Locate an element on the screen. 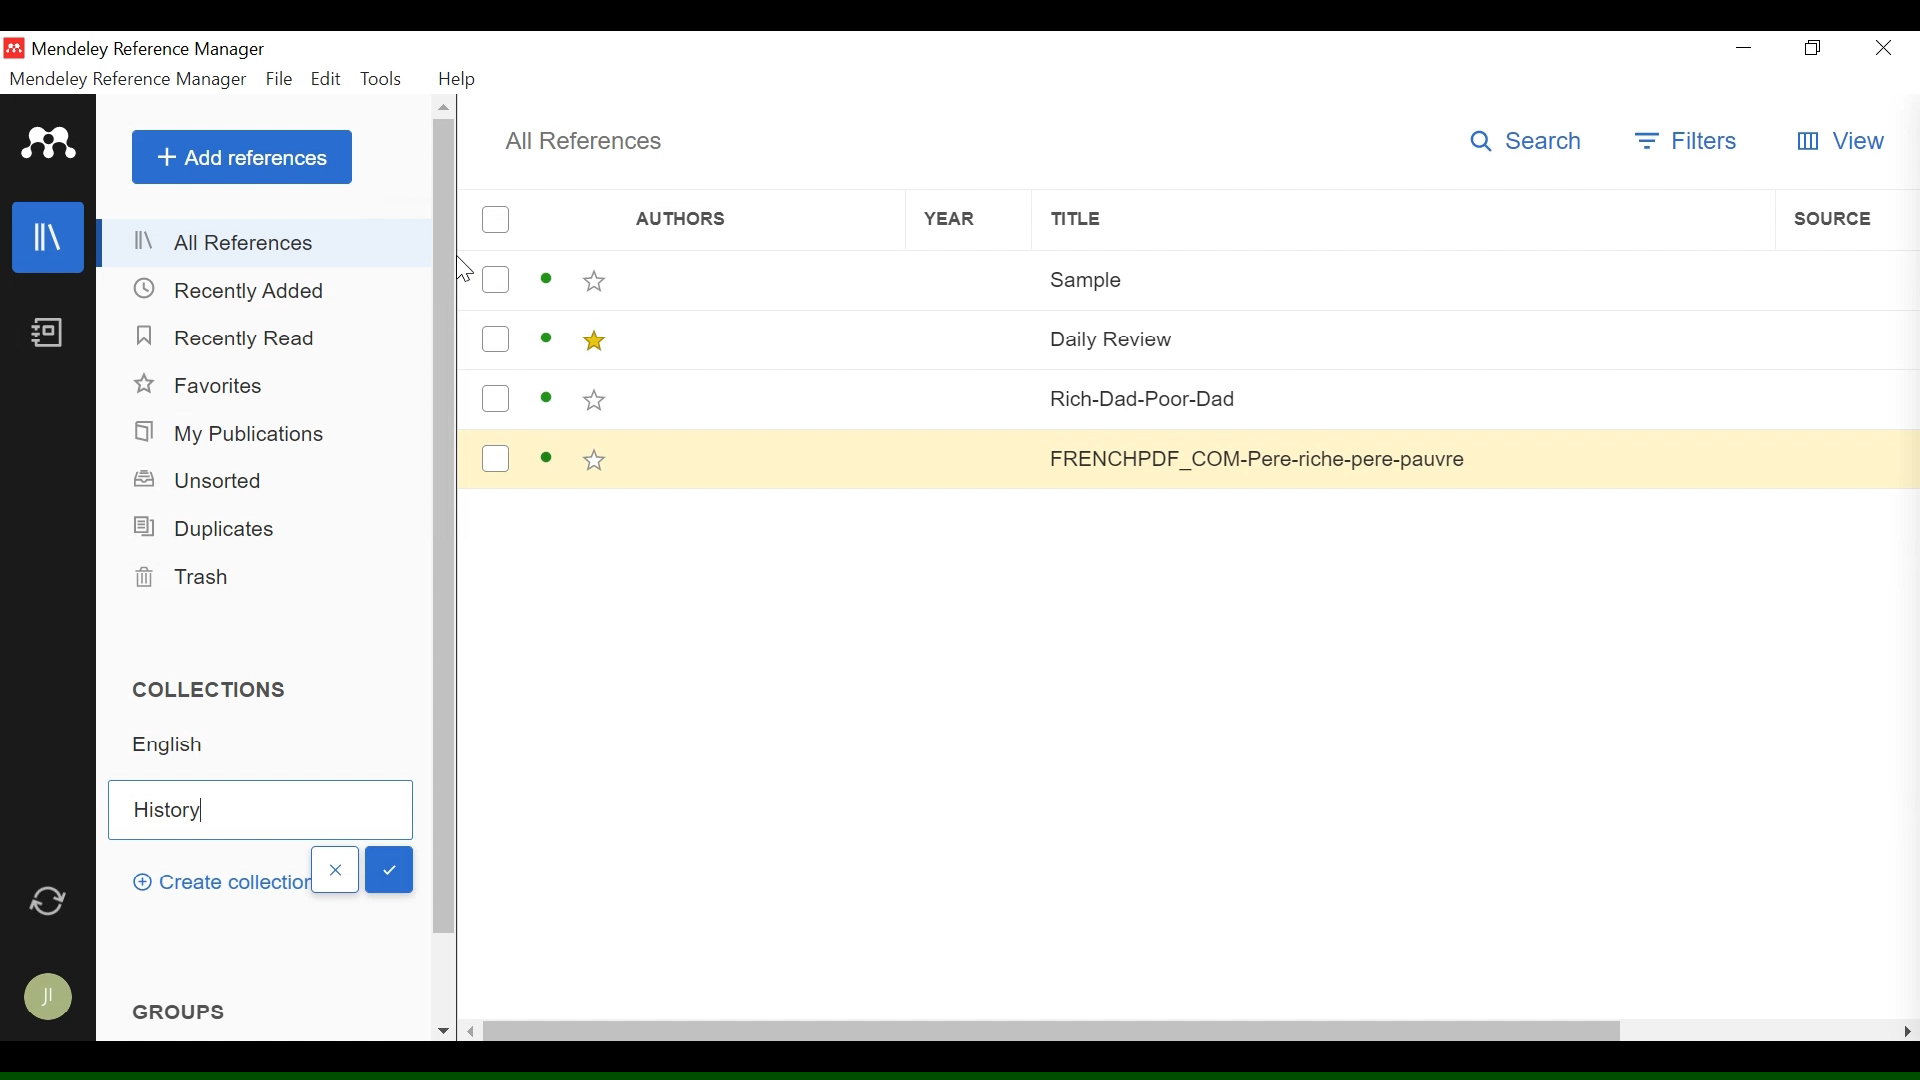 The height and width of the screenshot is (1080, 1920). Cursor is located at coordinates (462, 269).